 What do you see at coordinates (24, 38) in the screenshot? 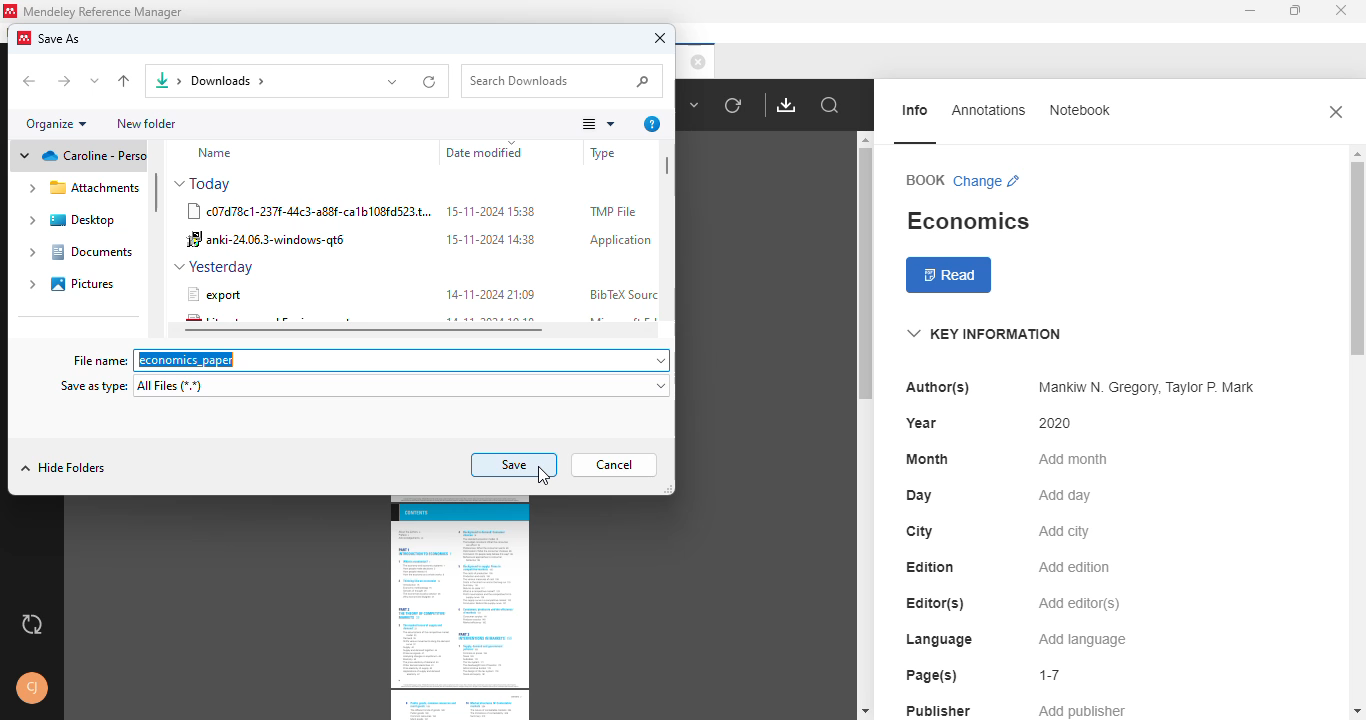
I see `logo` at bounding box center [24, 38].